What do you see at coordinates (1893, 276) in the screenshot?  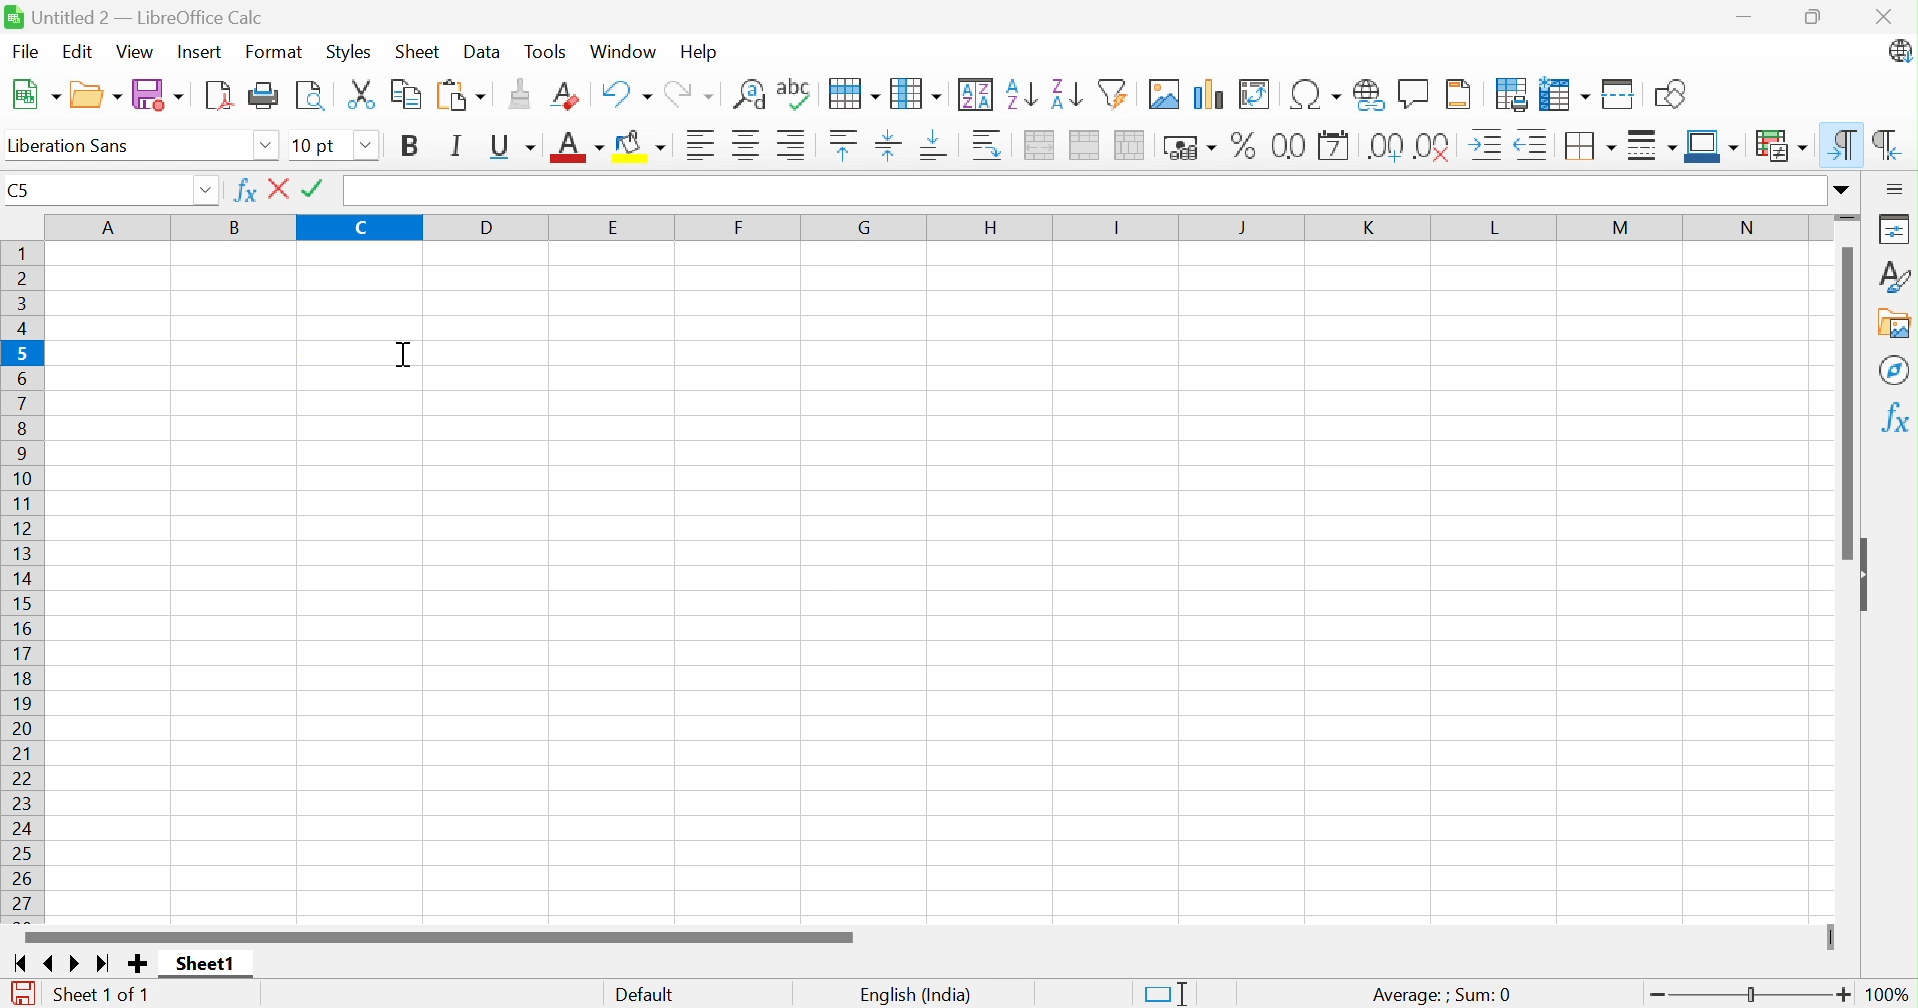 I see `Styles` at bounding box center [1893, 276].